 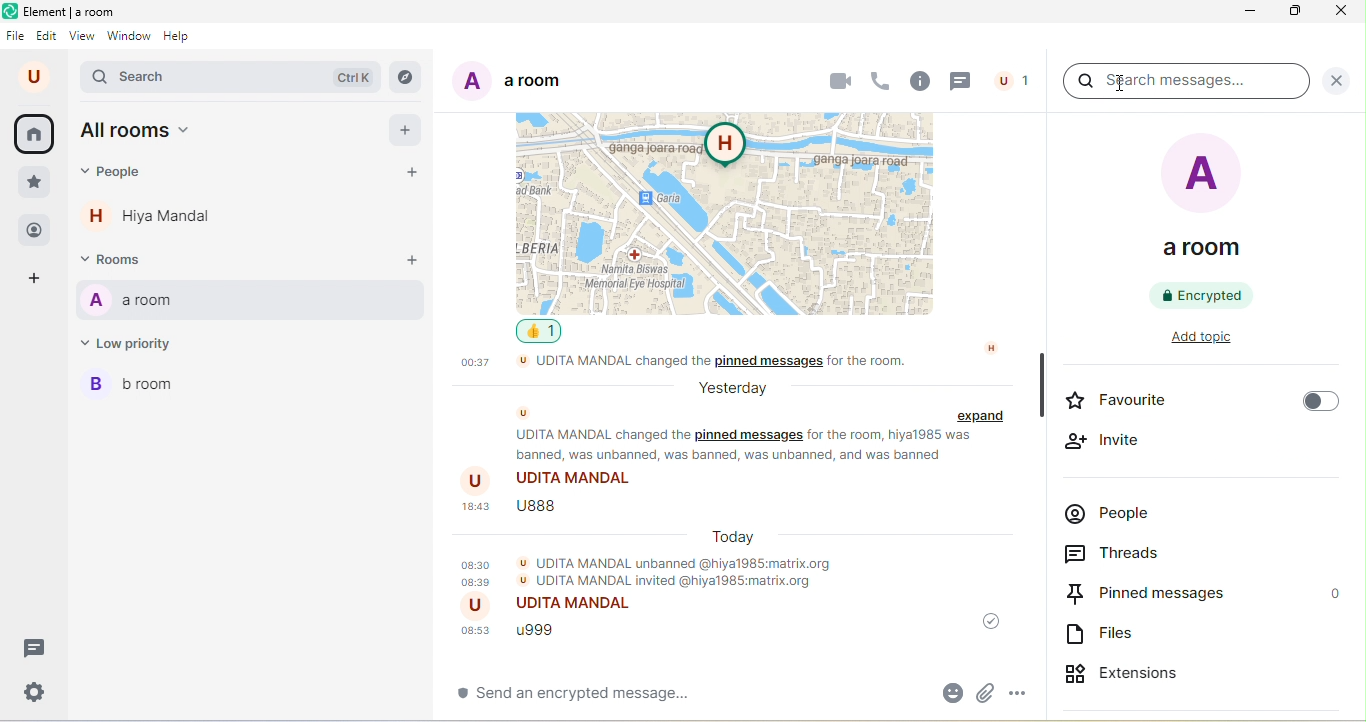 I want to click on add, so click(x=406, y=132).